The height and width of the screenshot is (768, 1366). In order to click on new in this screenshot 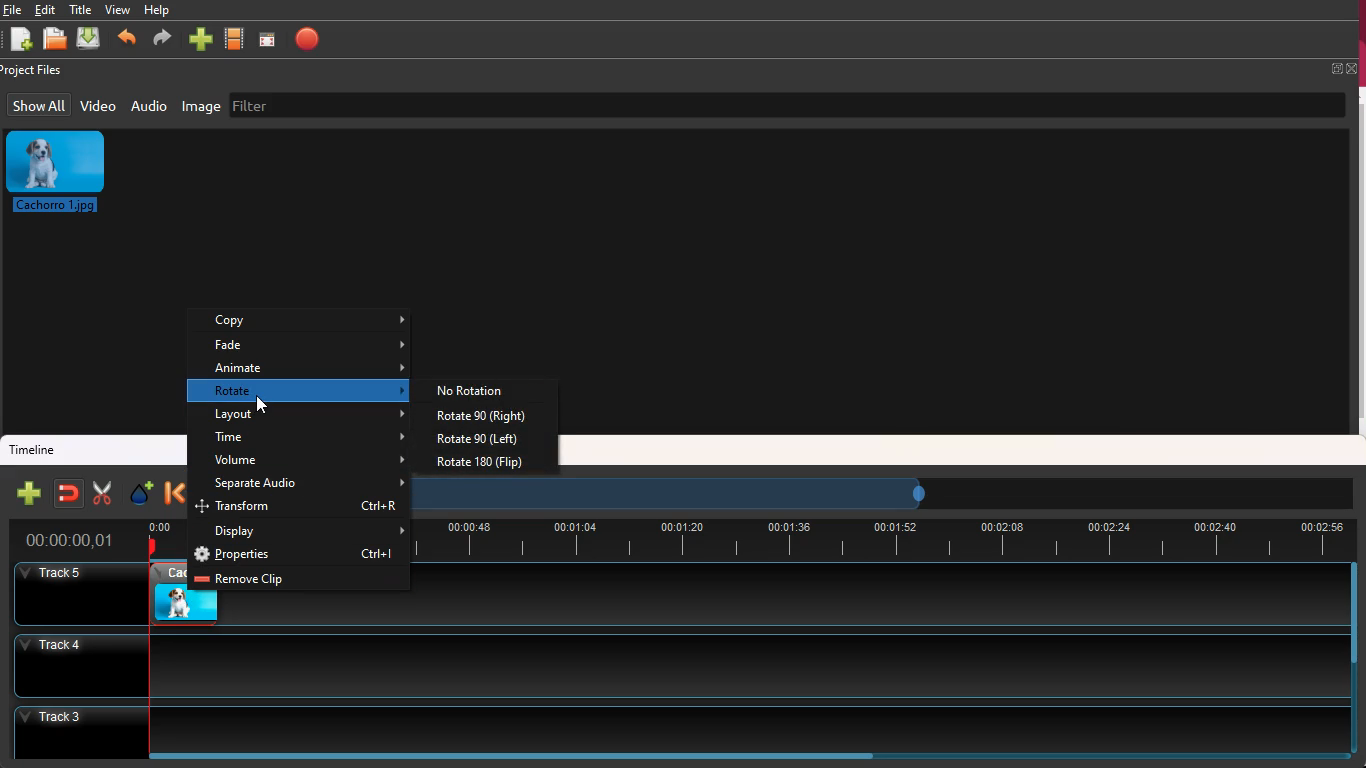, I will do `click(20, 41)`.